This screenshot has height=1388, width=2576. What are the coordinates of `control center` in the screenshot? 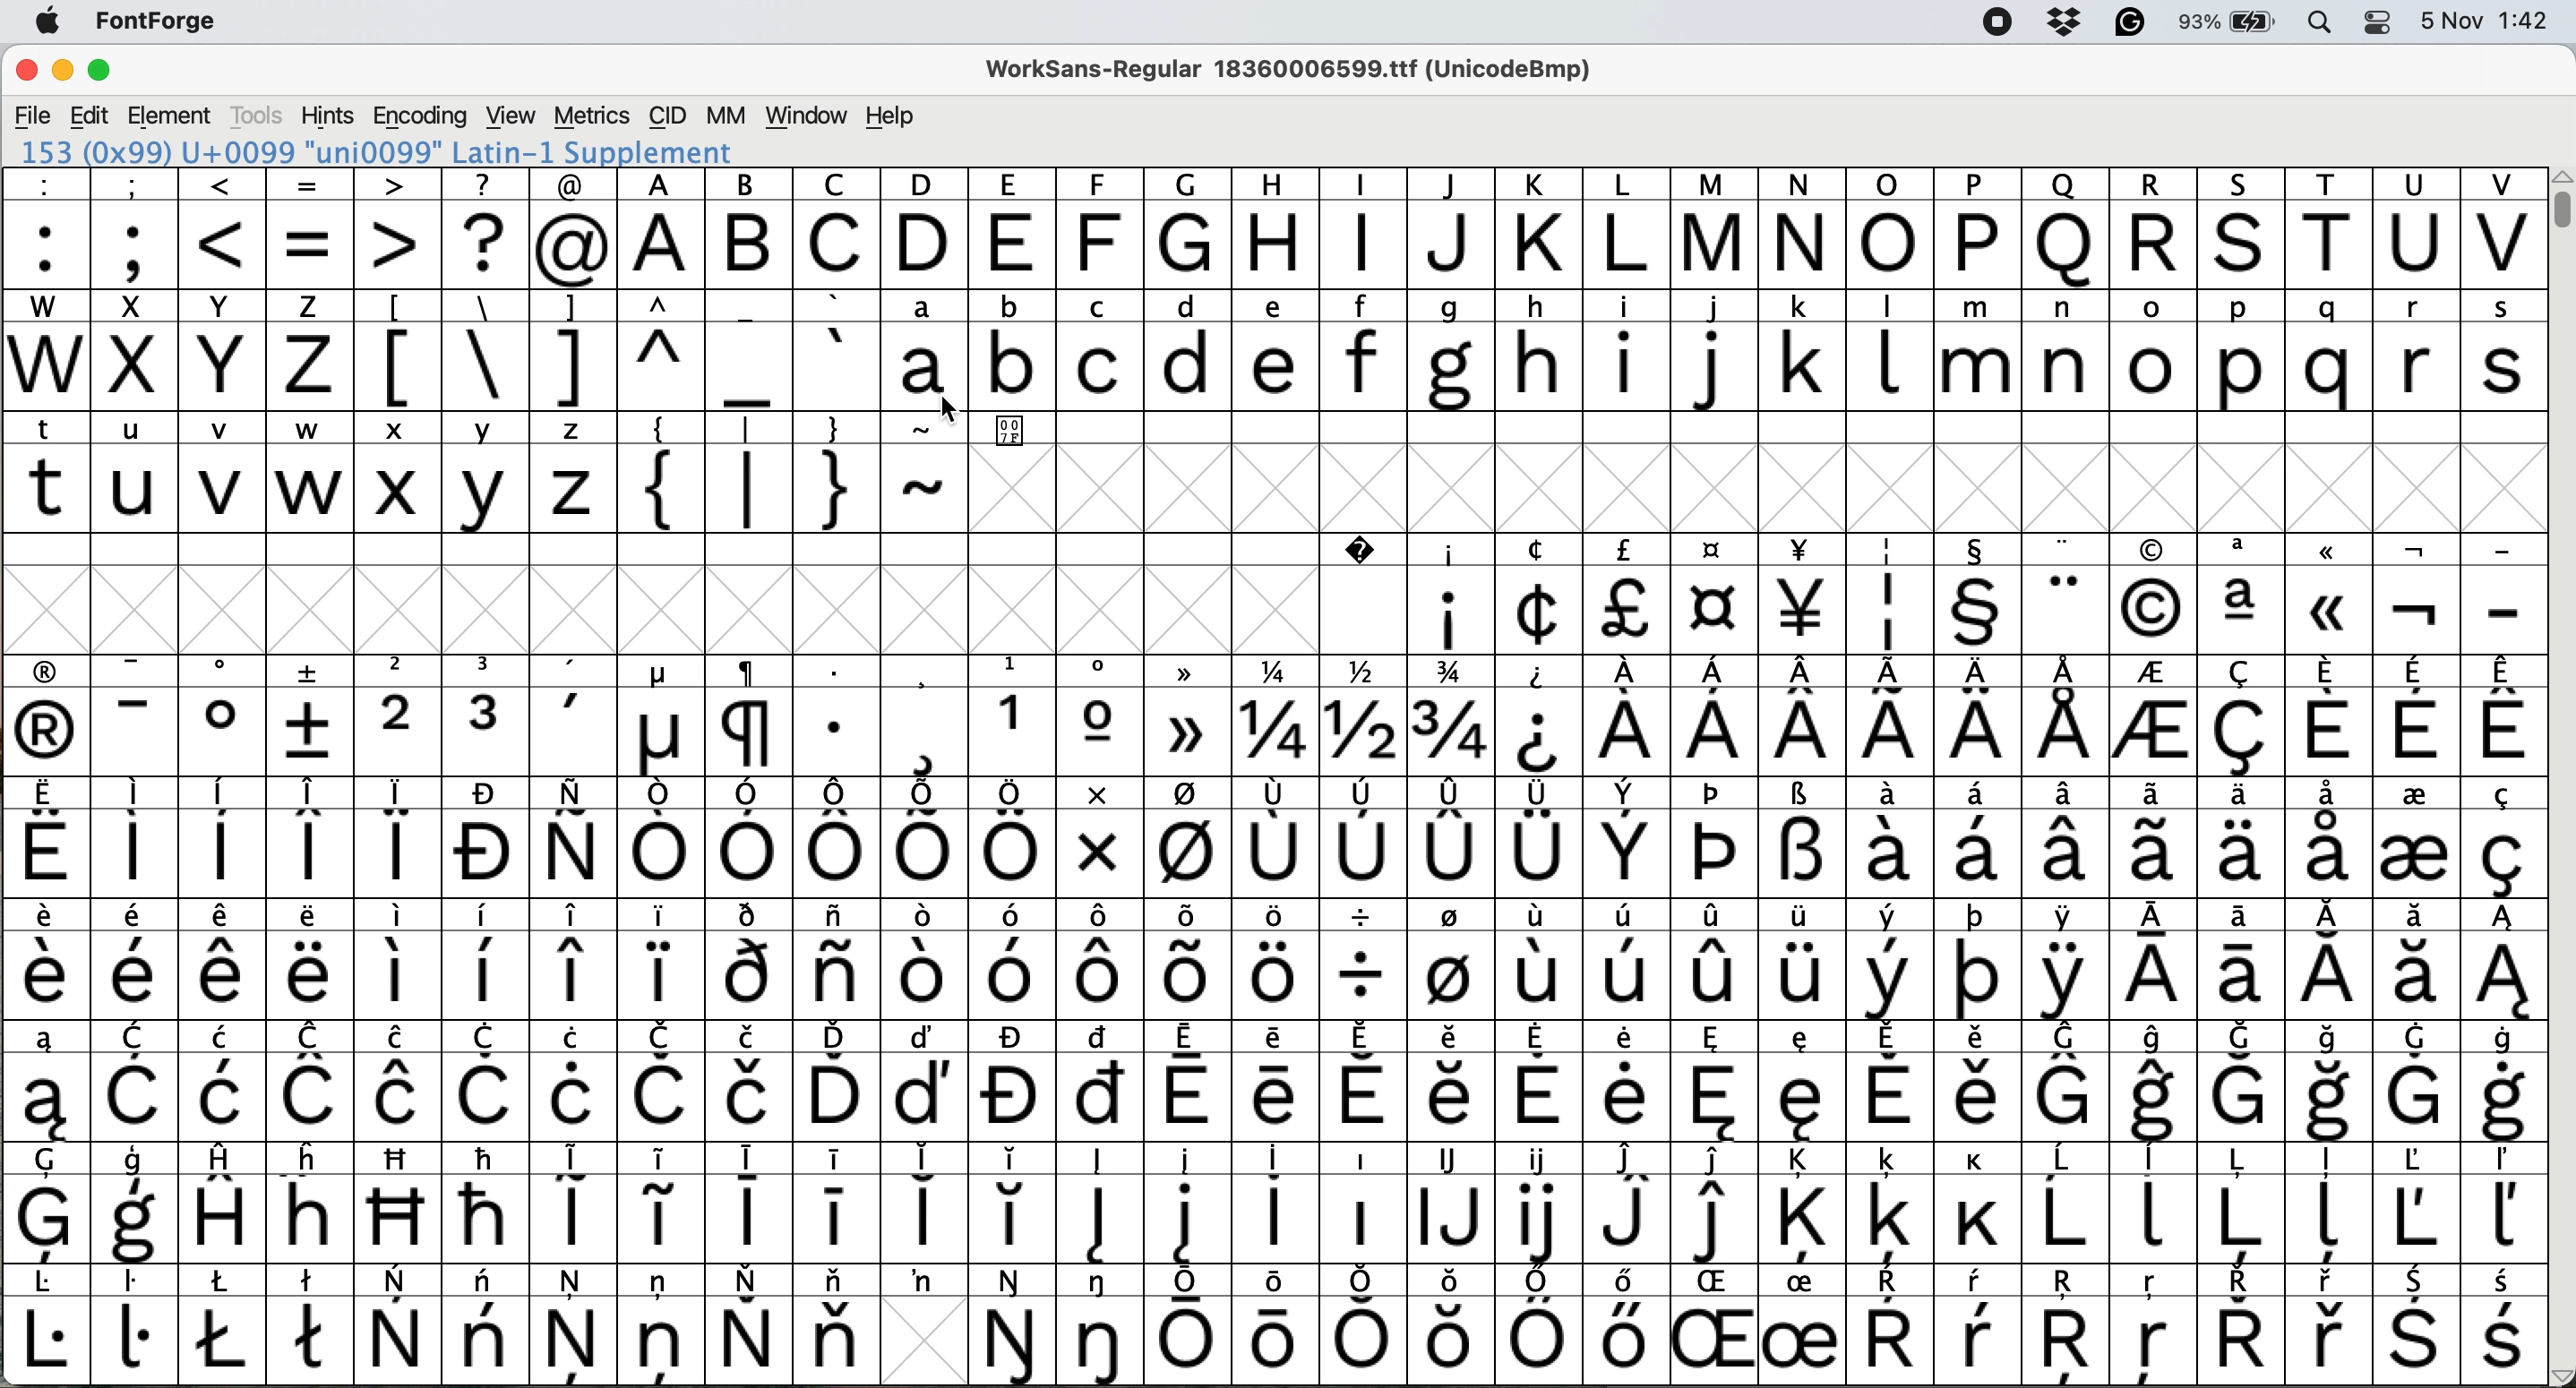 It's located at (2377, 24).